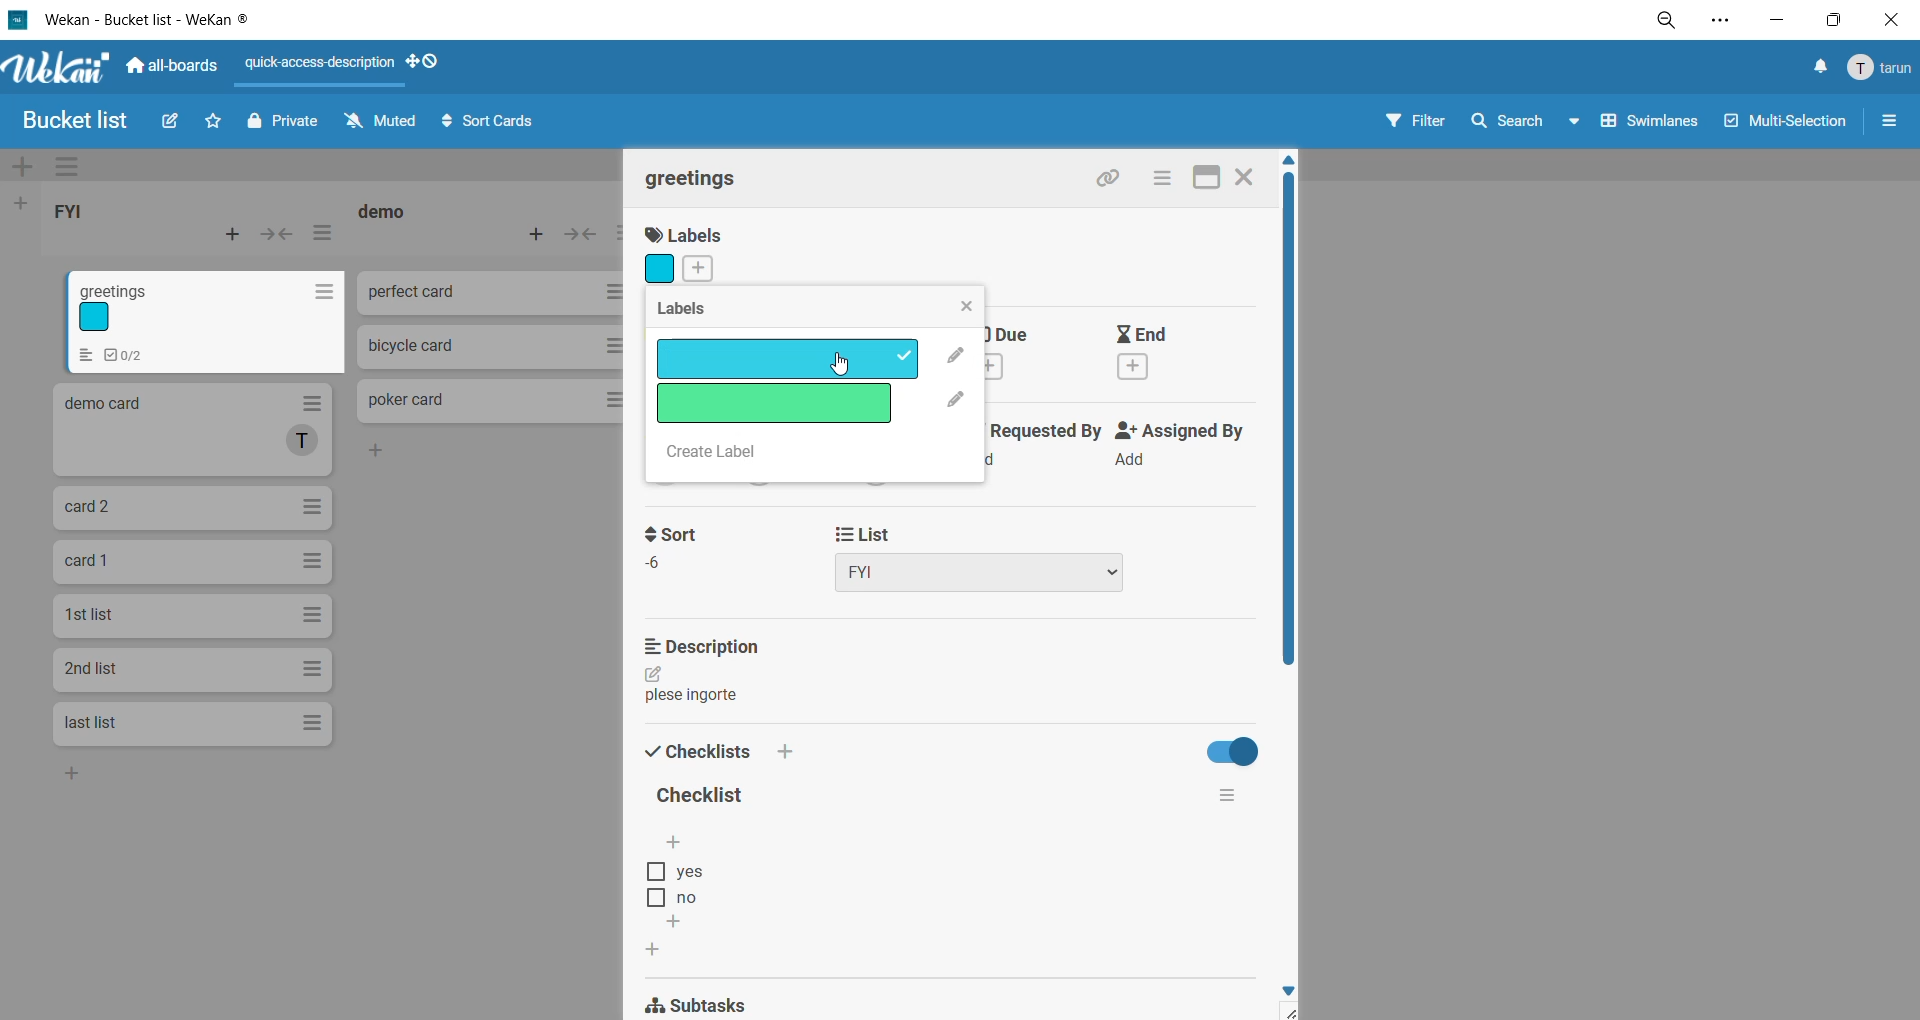 This screenshot has height=1020, width=1920. I want to click on maximize, so click(1205, 178).